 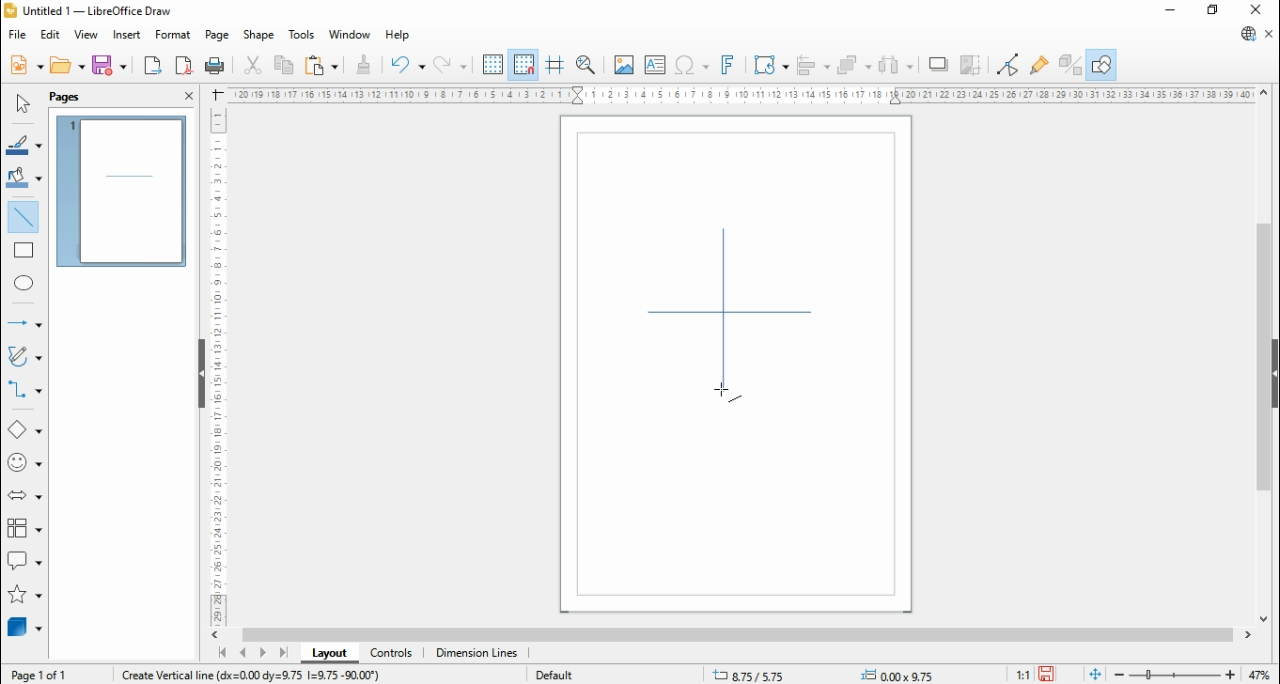 I want to click on controls, so click(x=391, y=654).